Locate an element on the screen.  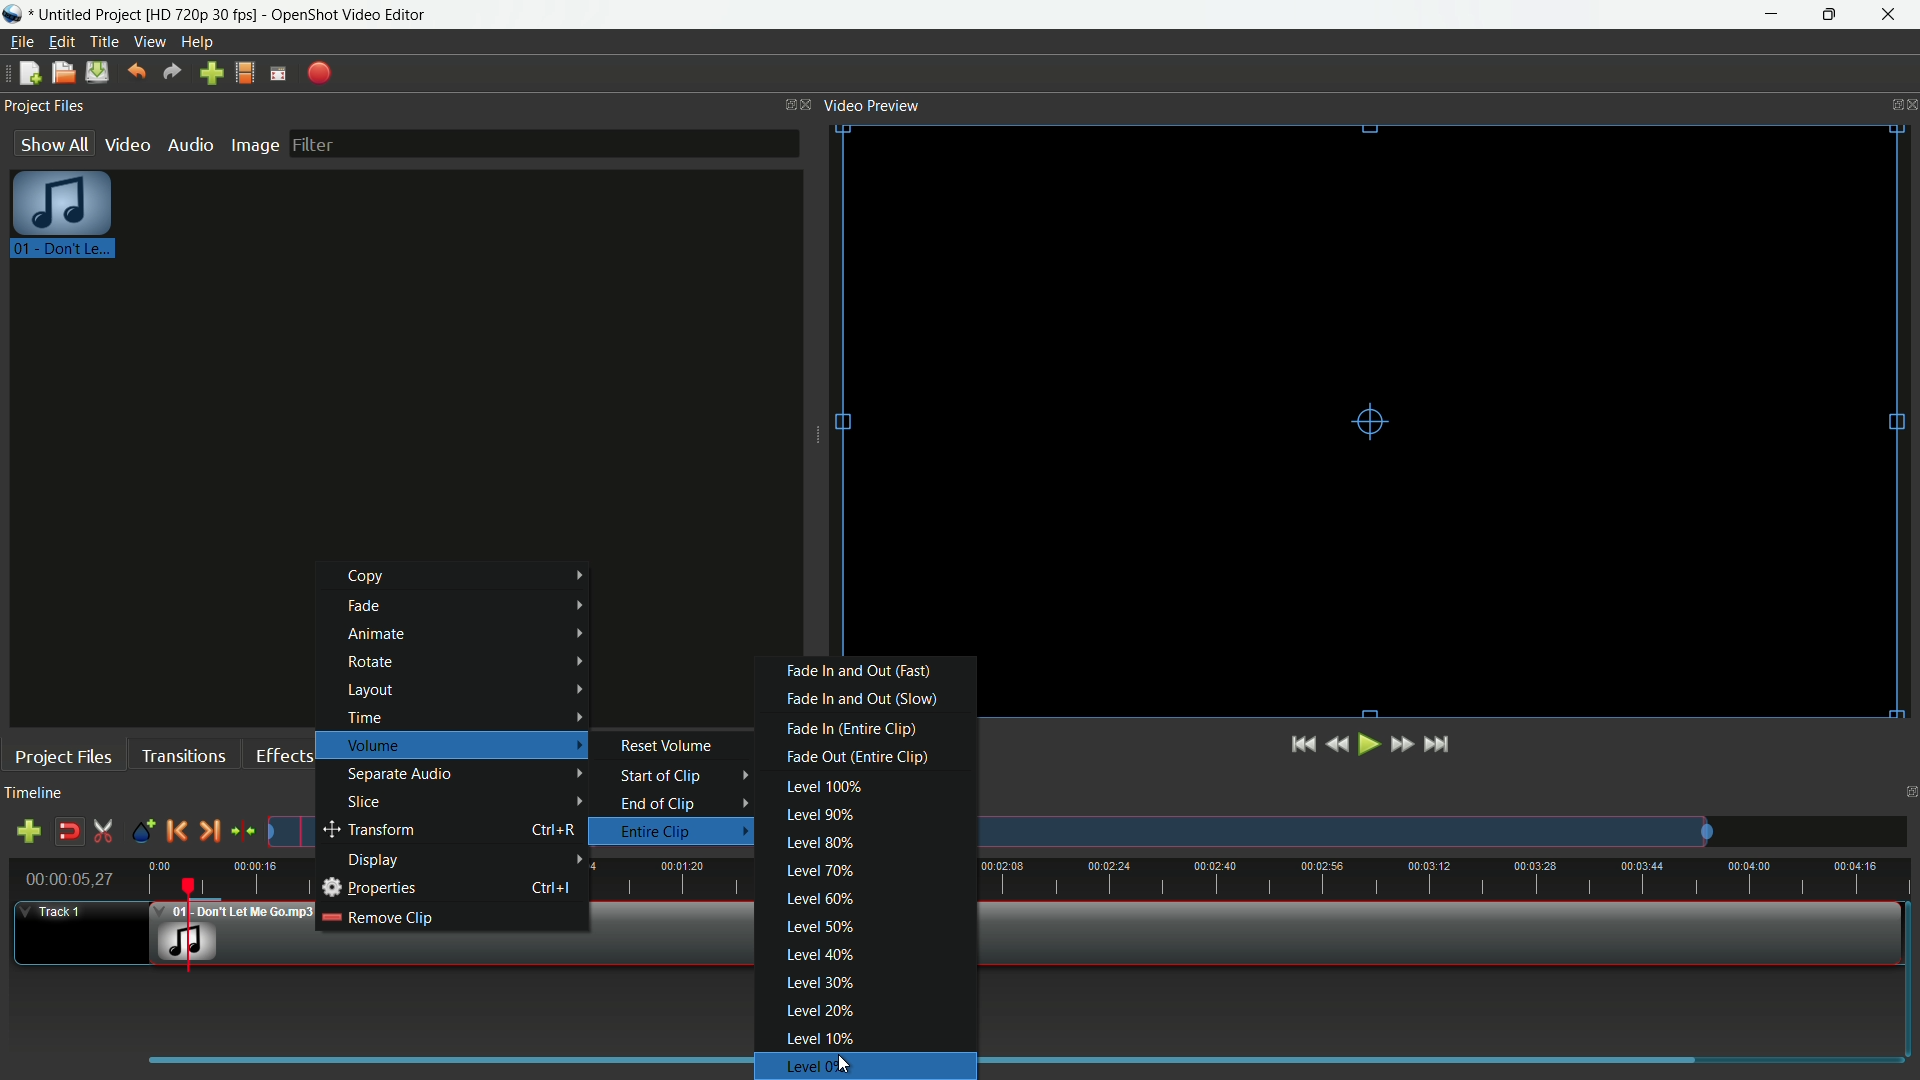
close project files is located at coordinates (808, 103).